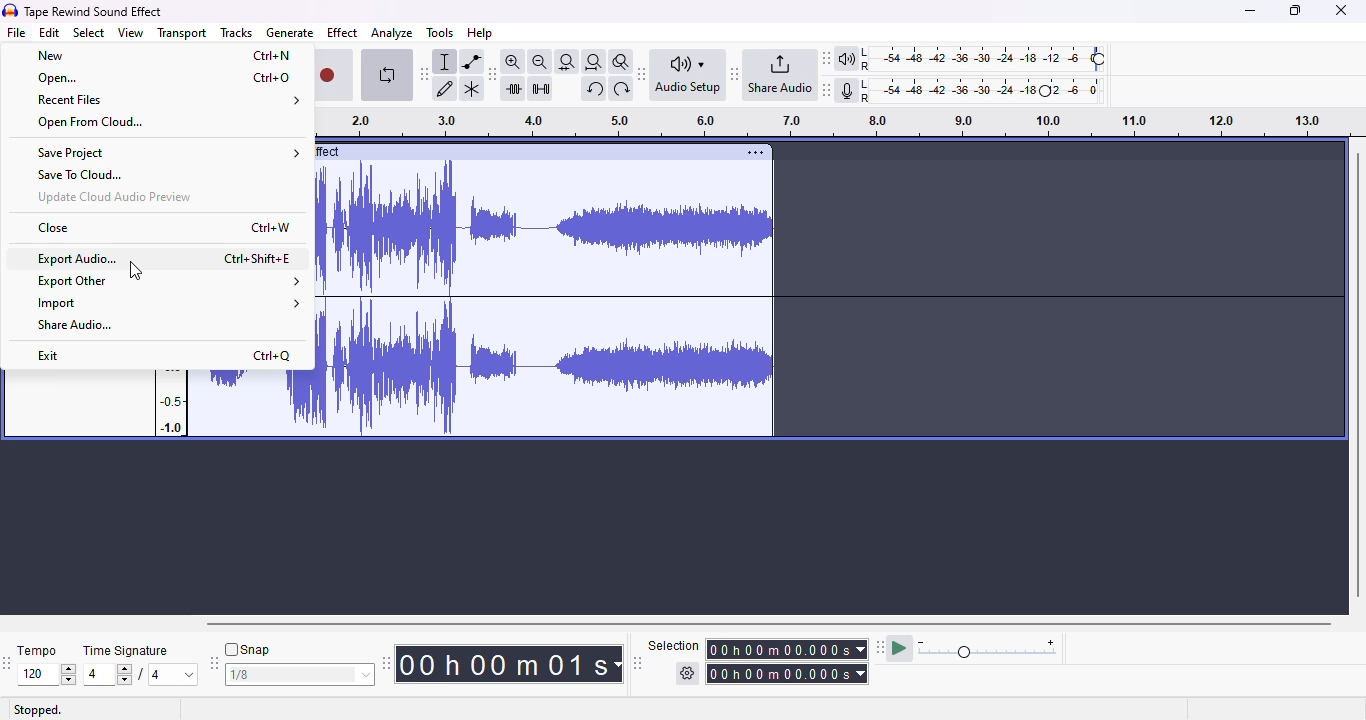 This screenshot has height=720, width=1366. I want to click on title, so click(93, 11).